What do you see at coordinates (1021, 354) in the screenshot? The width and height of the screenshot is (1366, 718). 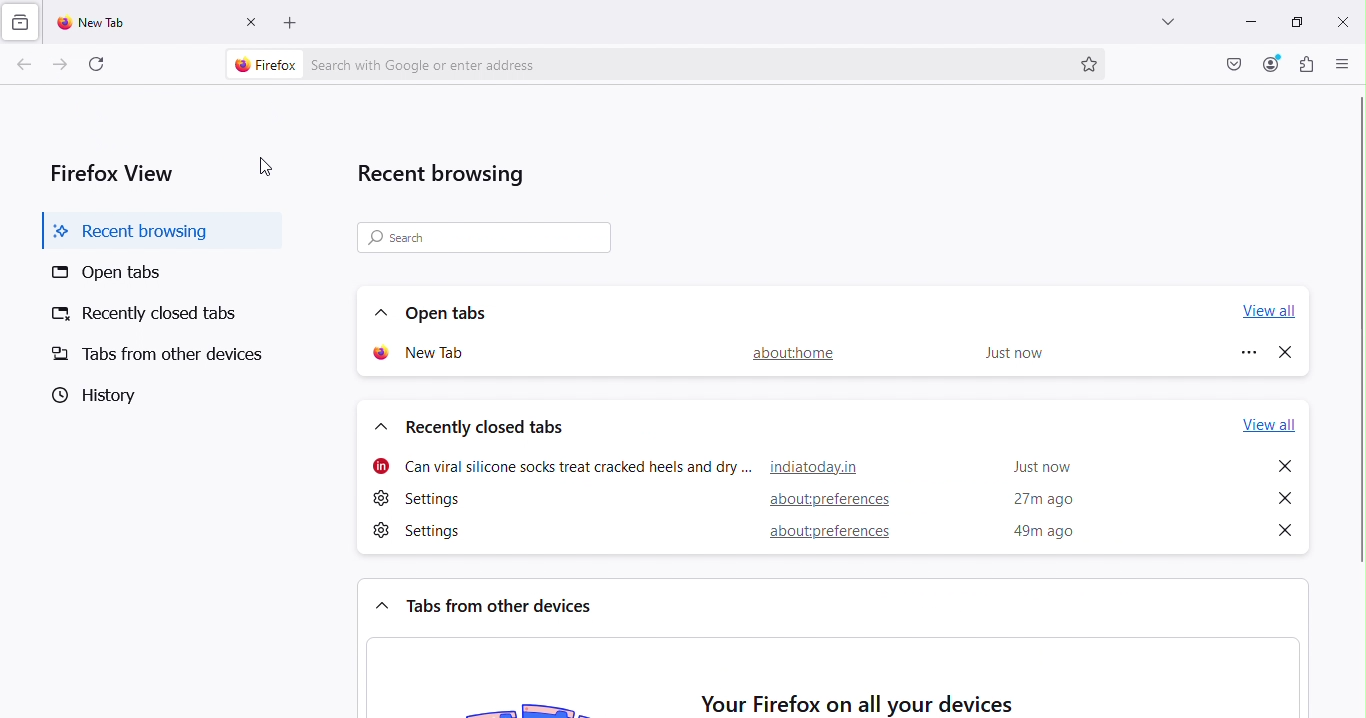 I see `Just now` at bounding box center [1021, 354].